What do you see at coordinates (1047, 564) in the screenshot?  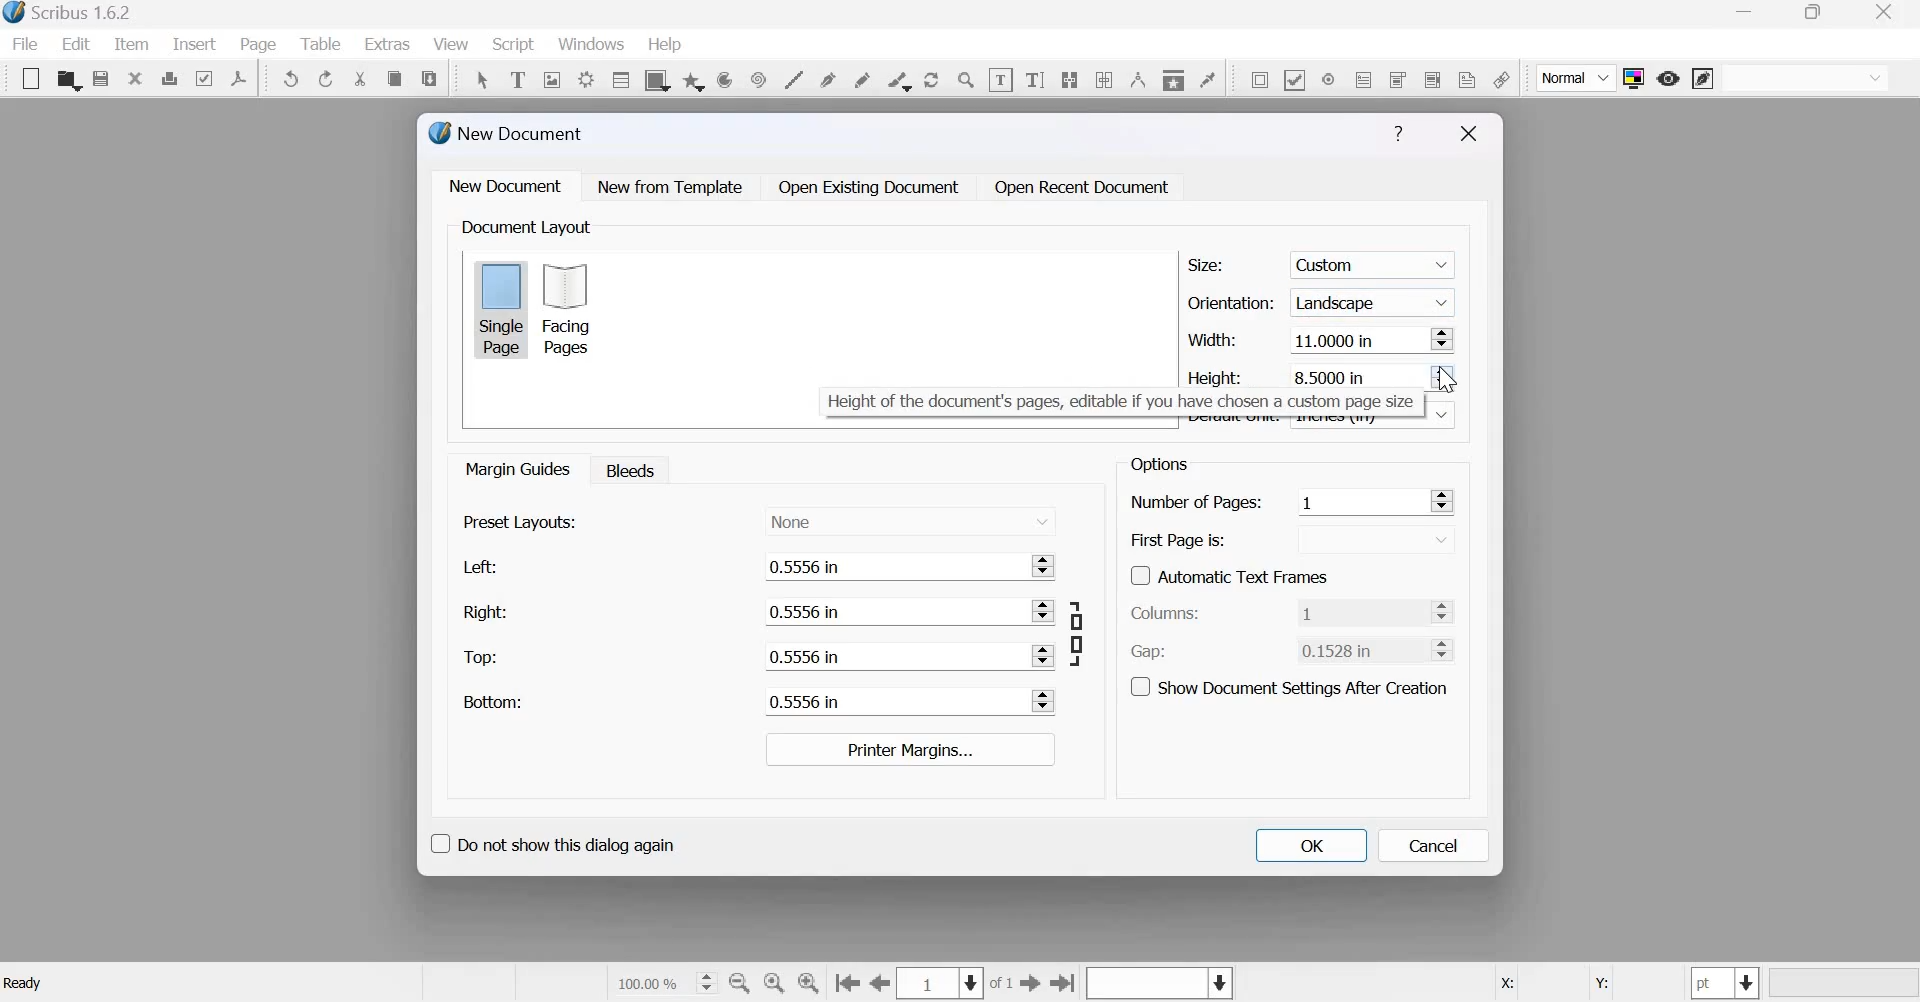 I see `Increase and Decrease` at bounding box center [1047, 564].